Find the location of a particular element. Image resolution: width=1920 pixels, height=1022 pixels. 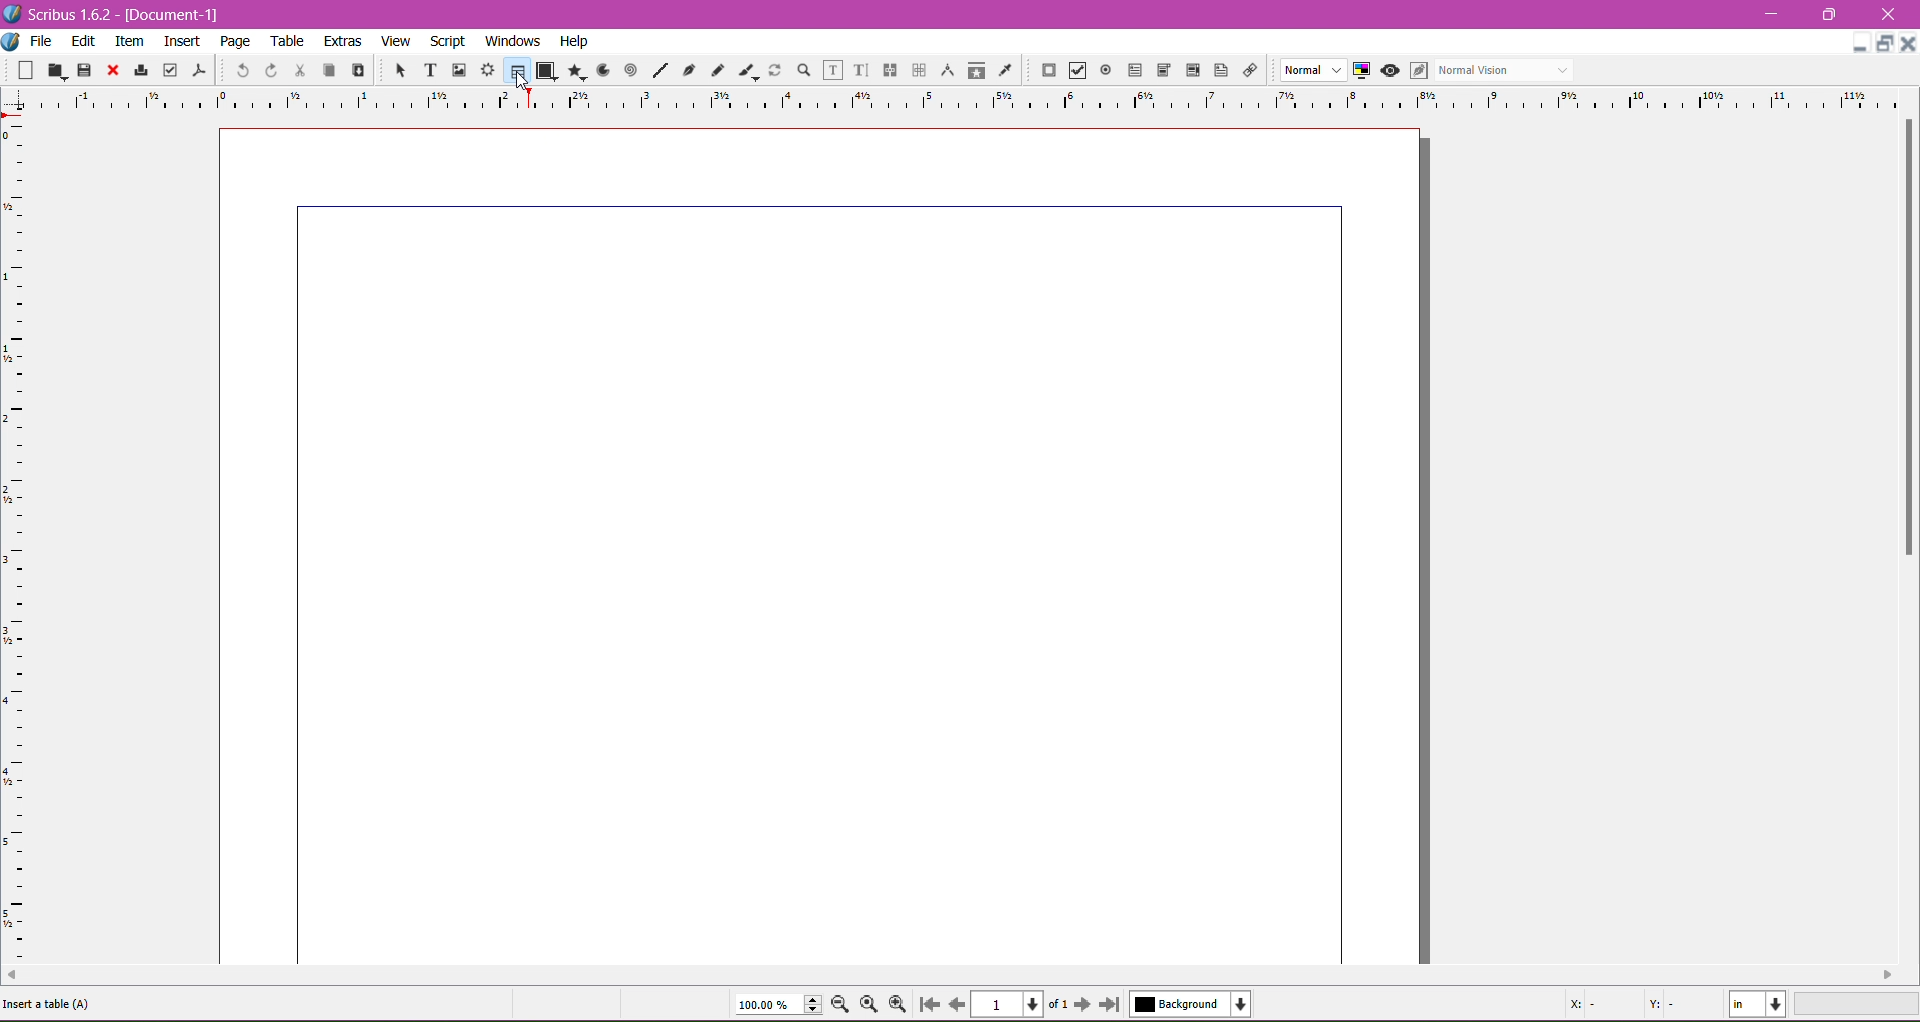

First Page is located at coordinates (928, 1007).